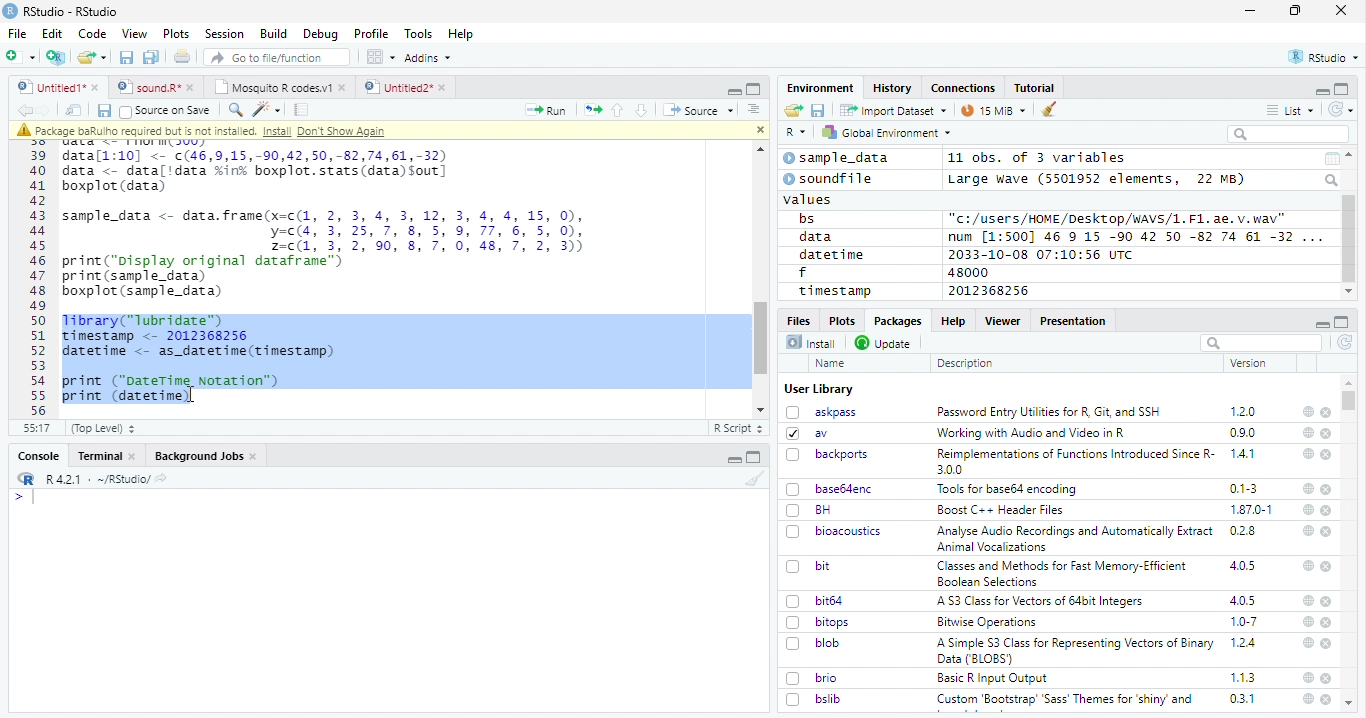 The image size is (1366, 718). Describe the element at coordinates (754, 457) in the screenshot. I see `Full screen` at that location.